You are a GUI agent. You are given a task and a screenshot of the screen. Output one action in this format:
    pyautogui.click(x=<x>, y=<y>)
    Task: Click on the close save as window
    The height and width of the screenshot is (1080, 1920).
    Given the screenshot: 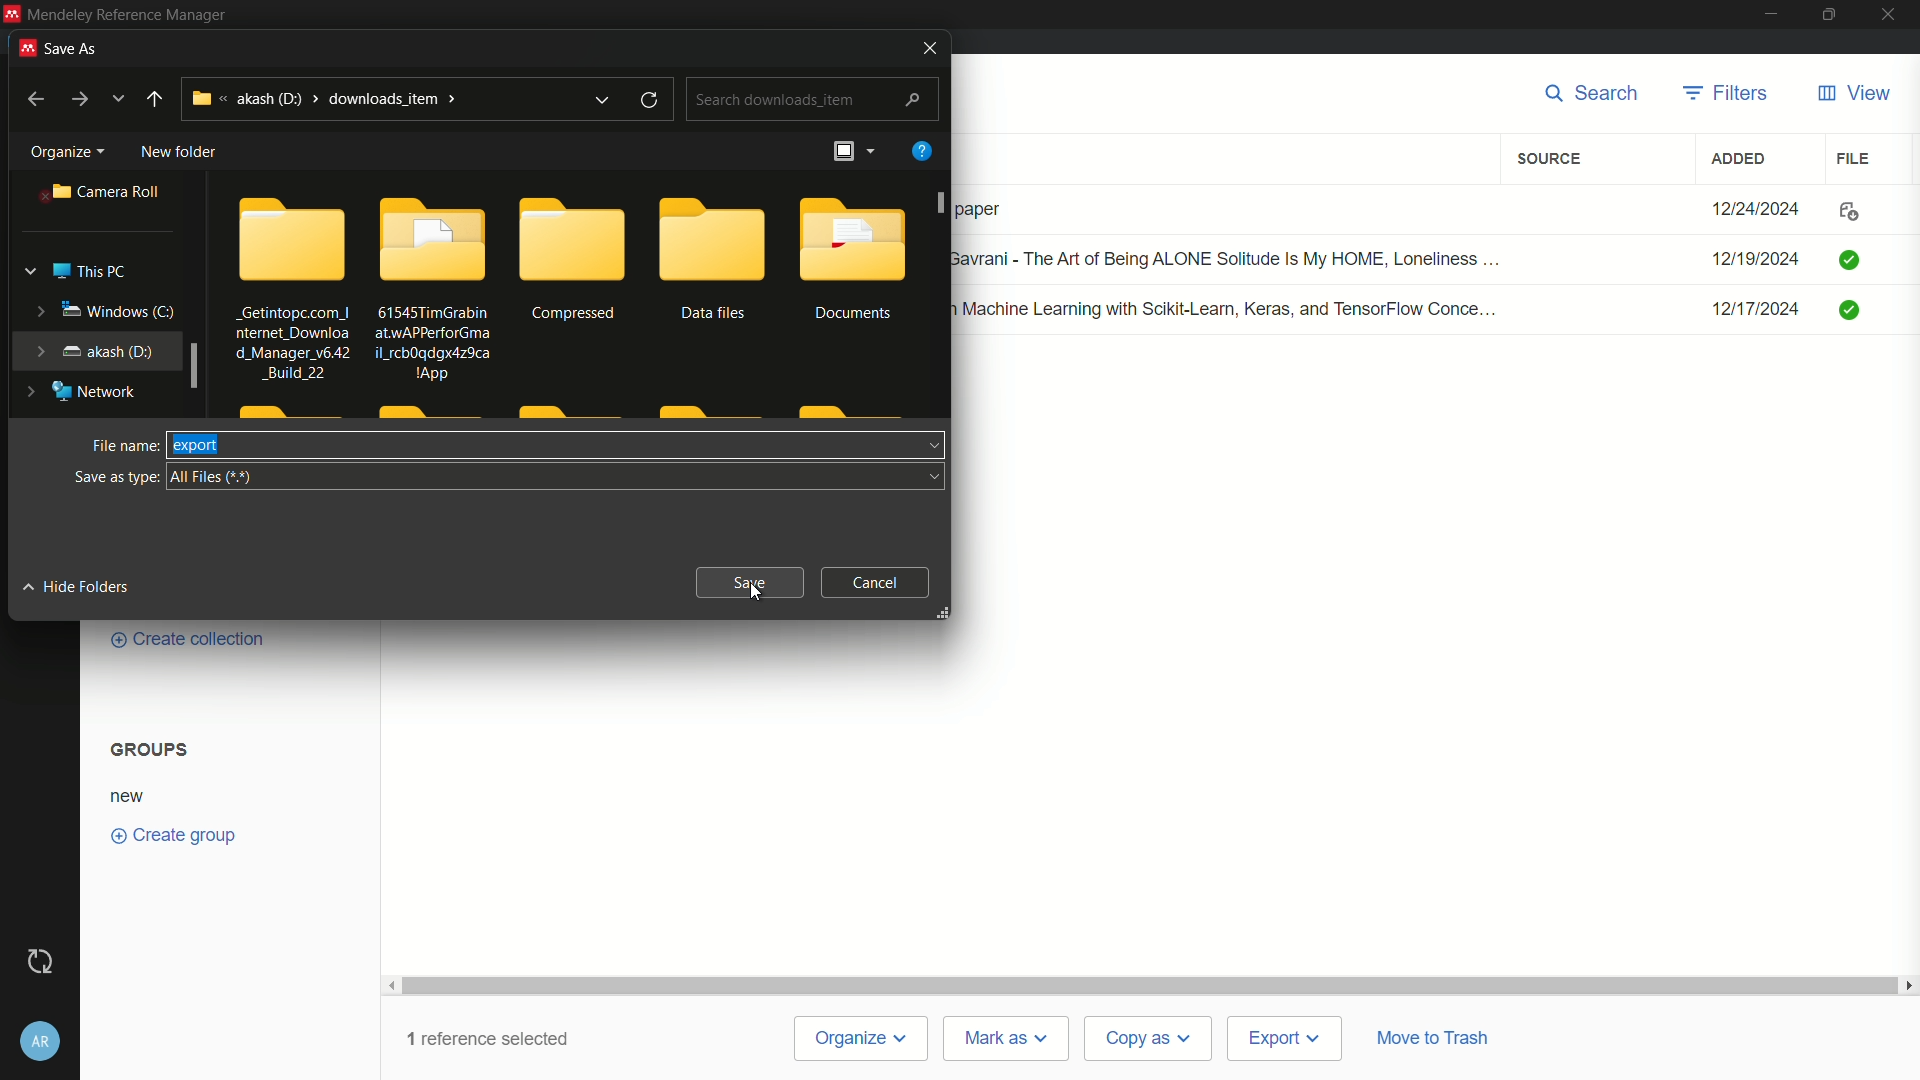 What is the action you would take?
    pyautogui.click(x=926, y=48)
    